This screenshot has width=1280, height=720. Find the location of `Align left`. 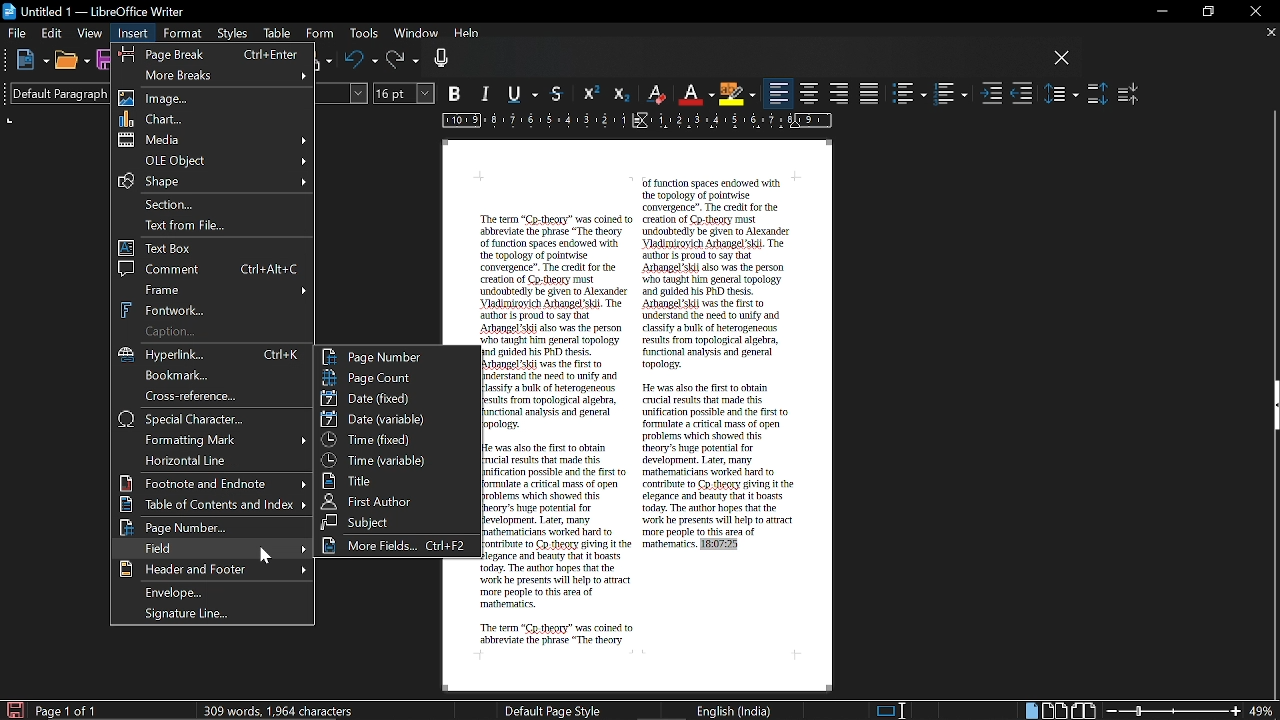

Align left is located at coordinates (779, 94).